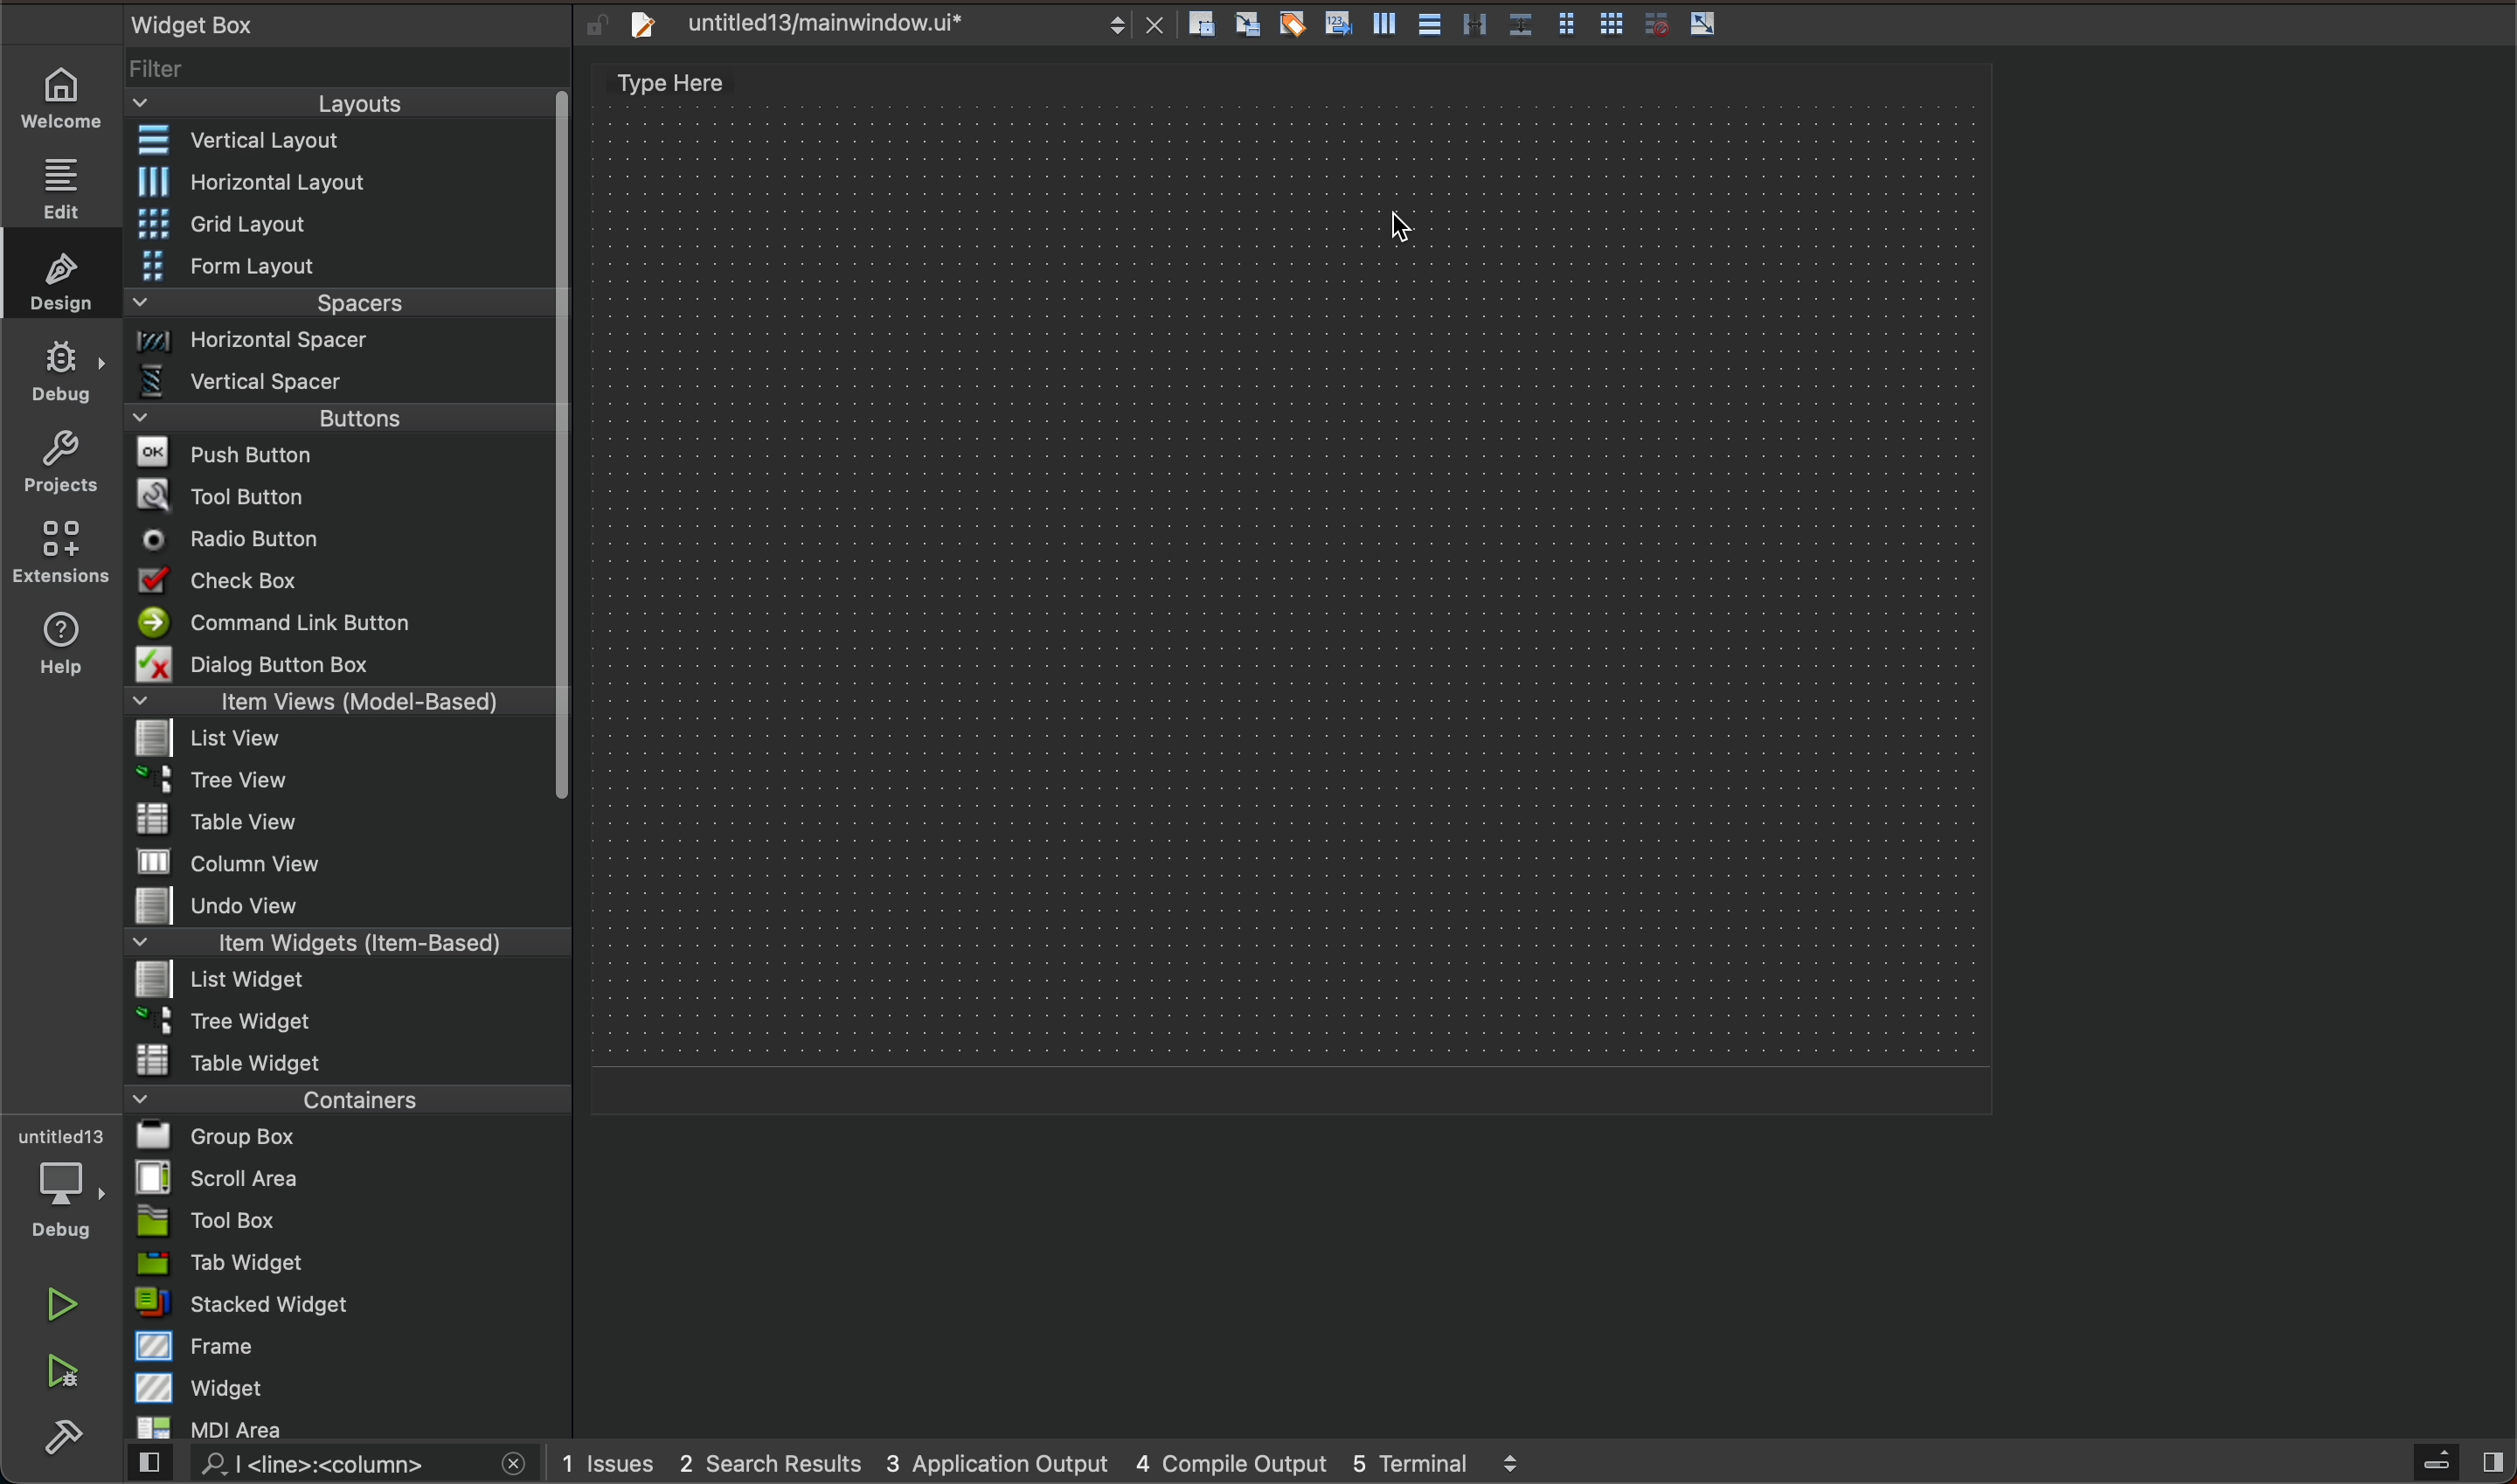 The height and width of the screenshot is (1484, 2517). Describe the element at coordinates (59, 274) in the screenshot. I see `design` at that location.